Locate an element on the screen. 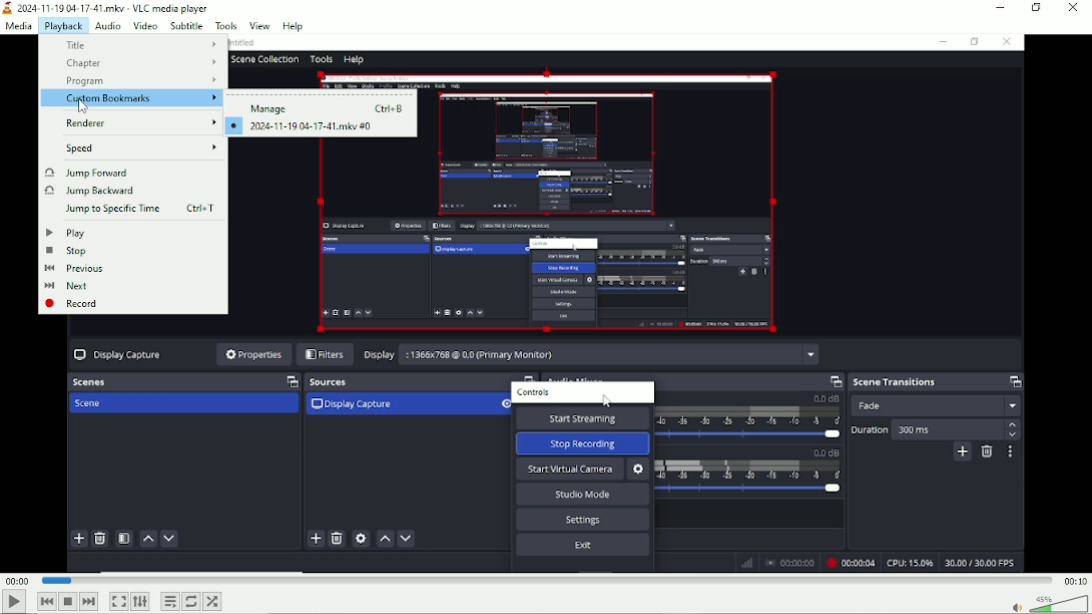 Image resolution: width=1092 pixels, height=614 pixels. Mouse Cursor is located at coordinates (82, 107).